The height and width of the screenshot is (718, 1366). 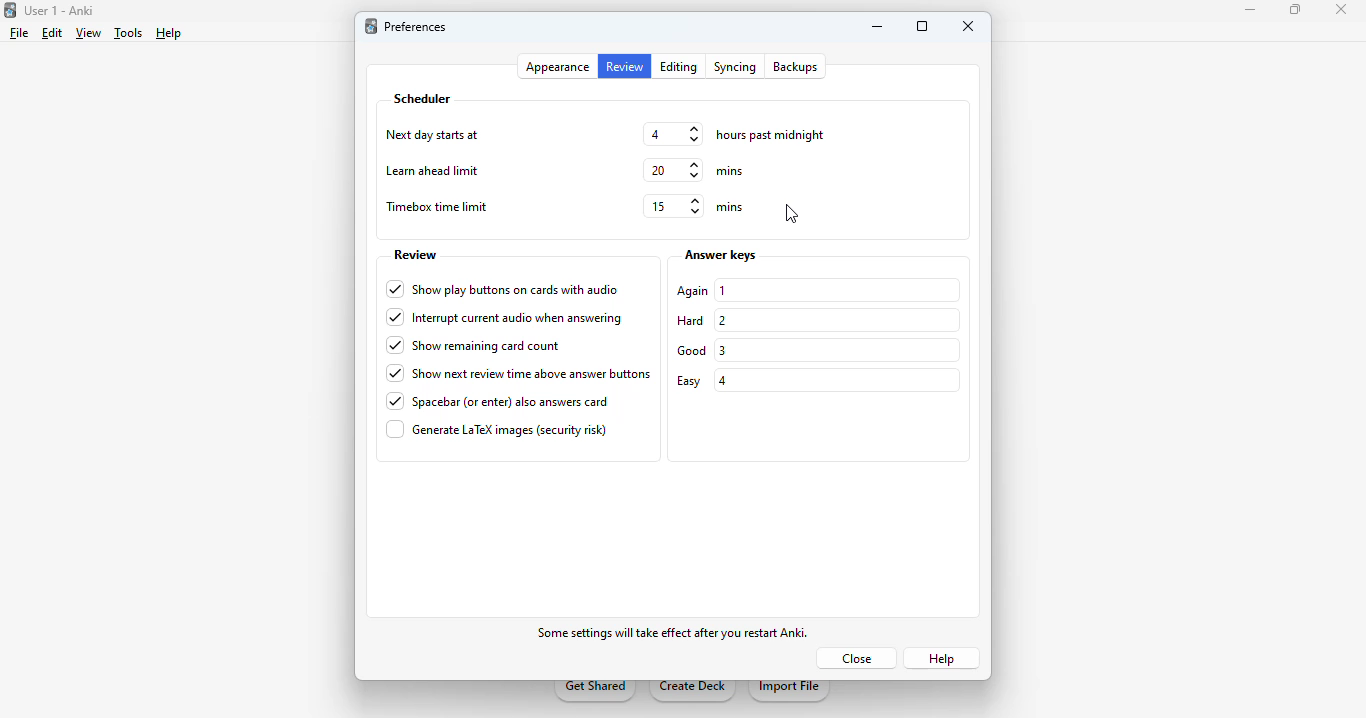 I want to click on review, so click(x=626, y=67).